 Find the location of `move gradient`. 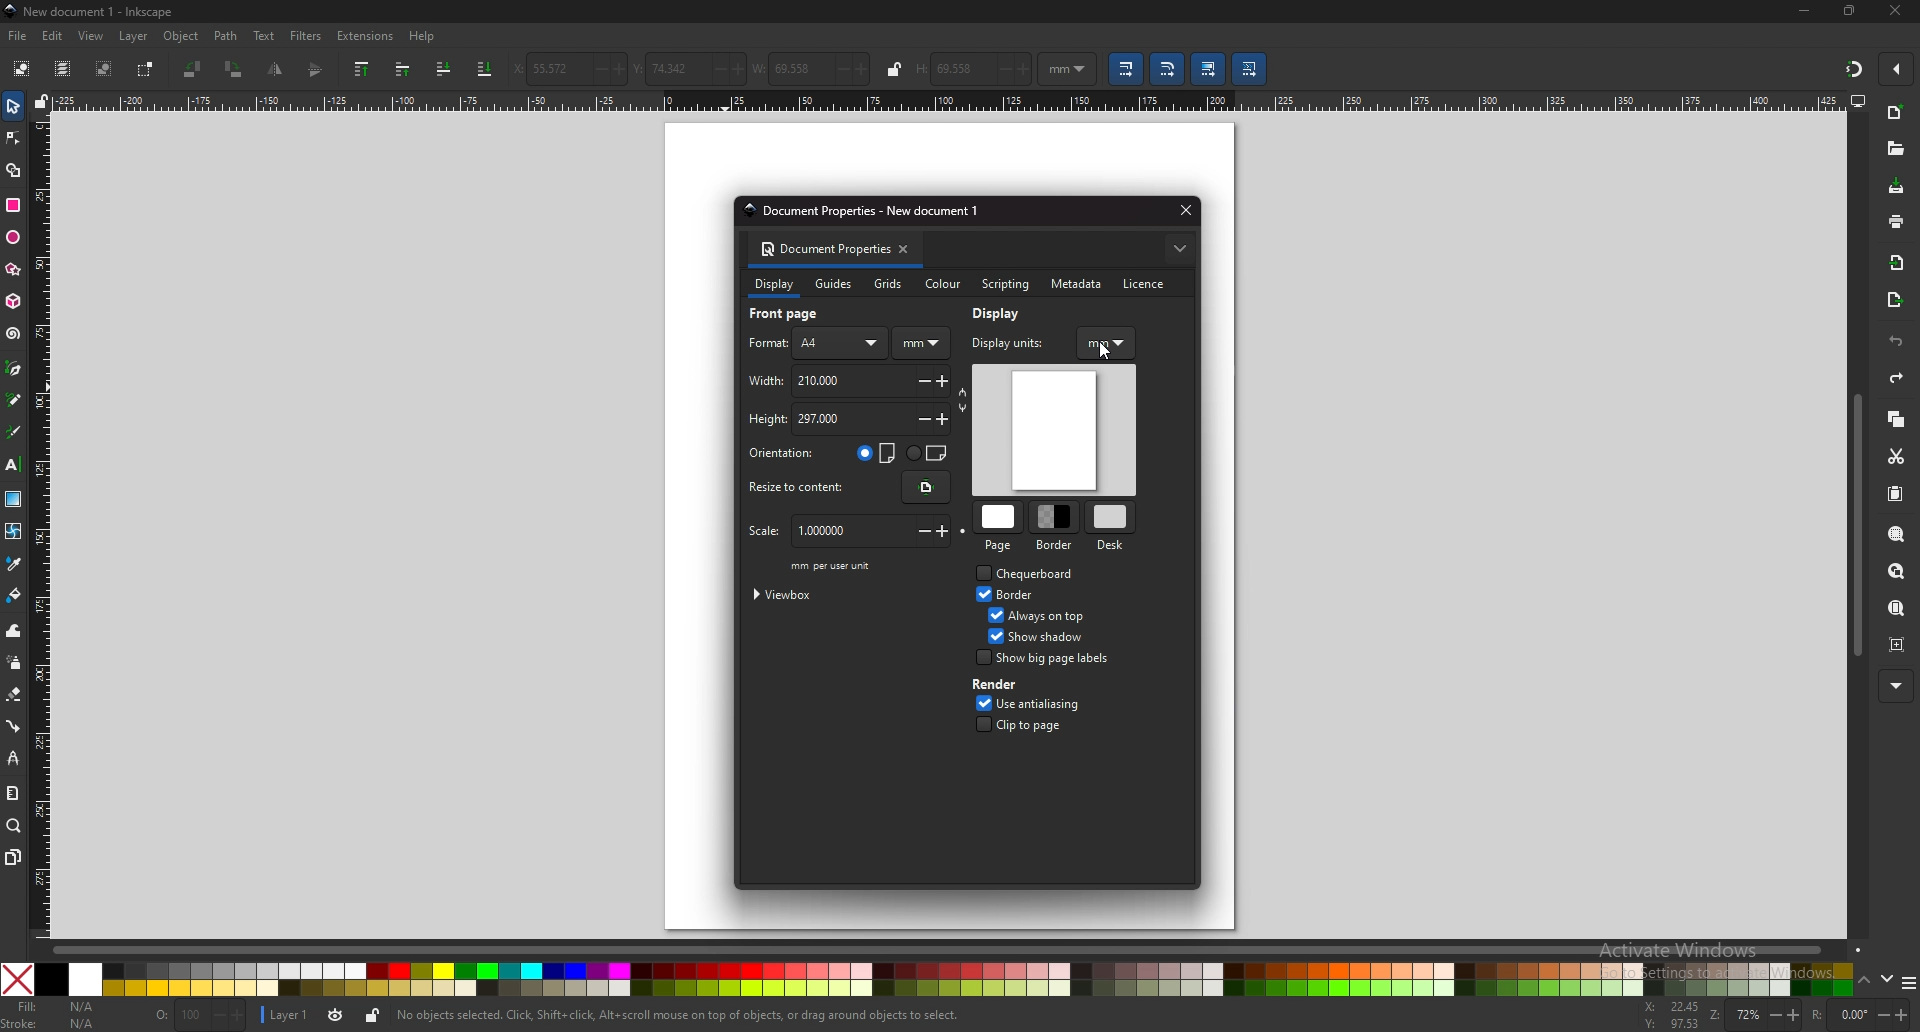

move gradient is located at coordinates (1210, 69).